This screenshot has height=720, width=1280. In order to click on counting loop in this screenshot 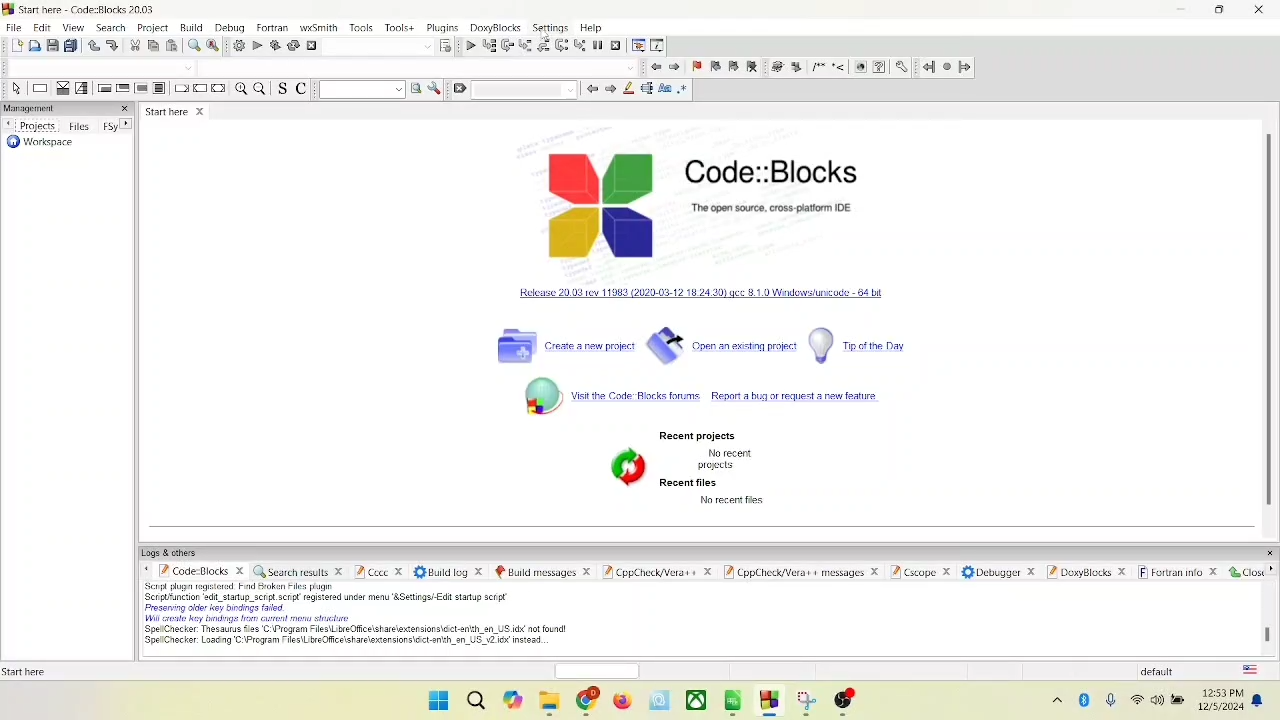, I will do `click(142, 88)`.